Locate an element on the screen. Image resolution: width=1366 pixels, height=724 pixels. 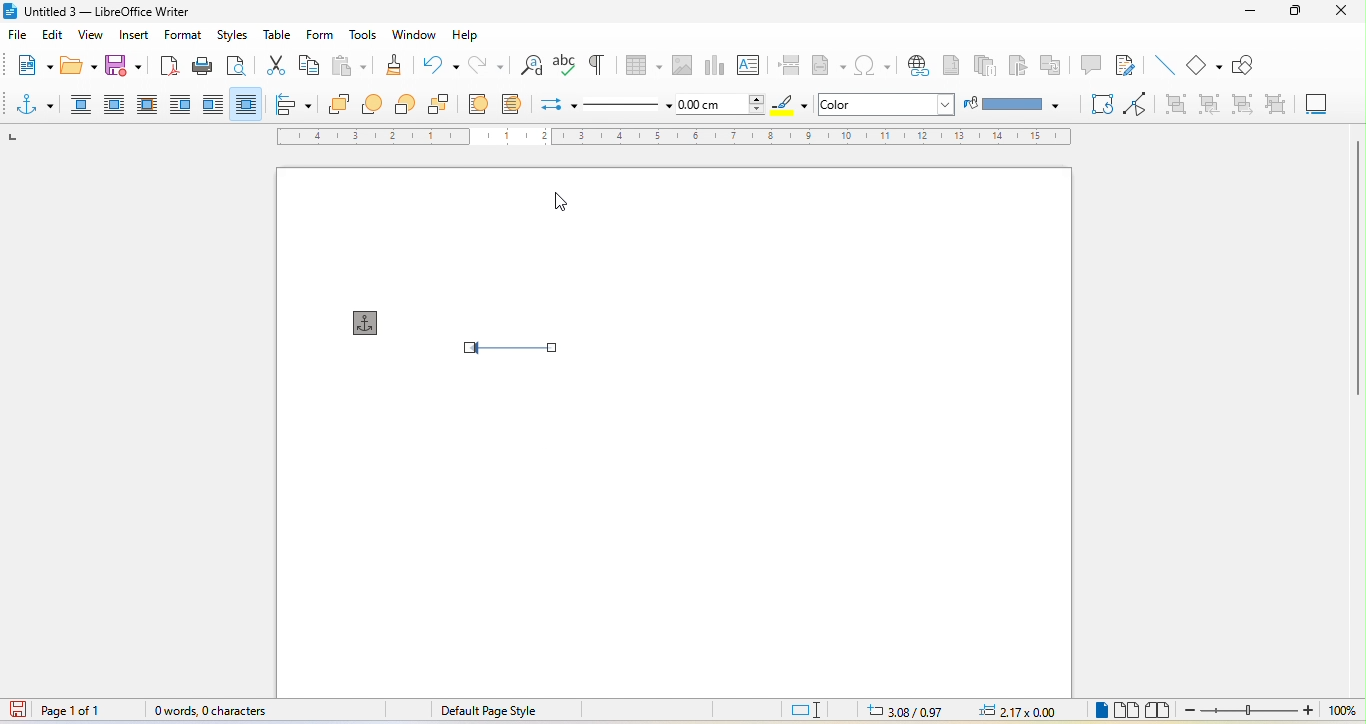
insert caption is located at coordinates (1315, 102).